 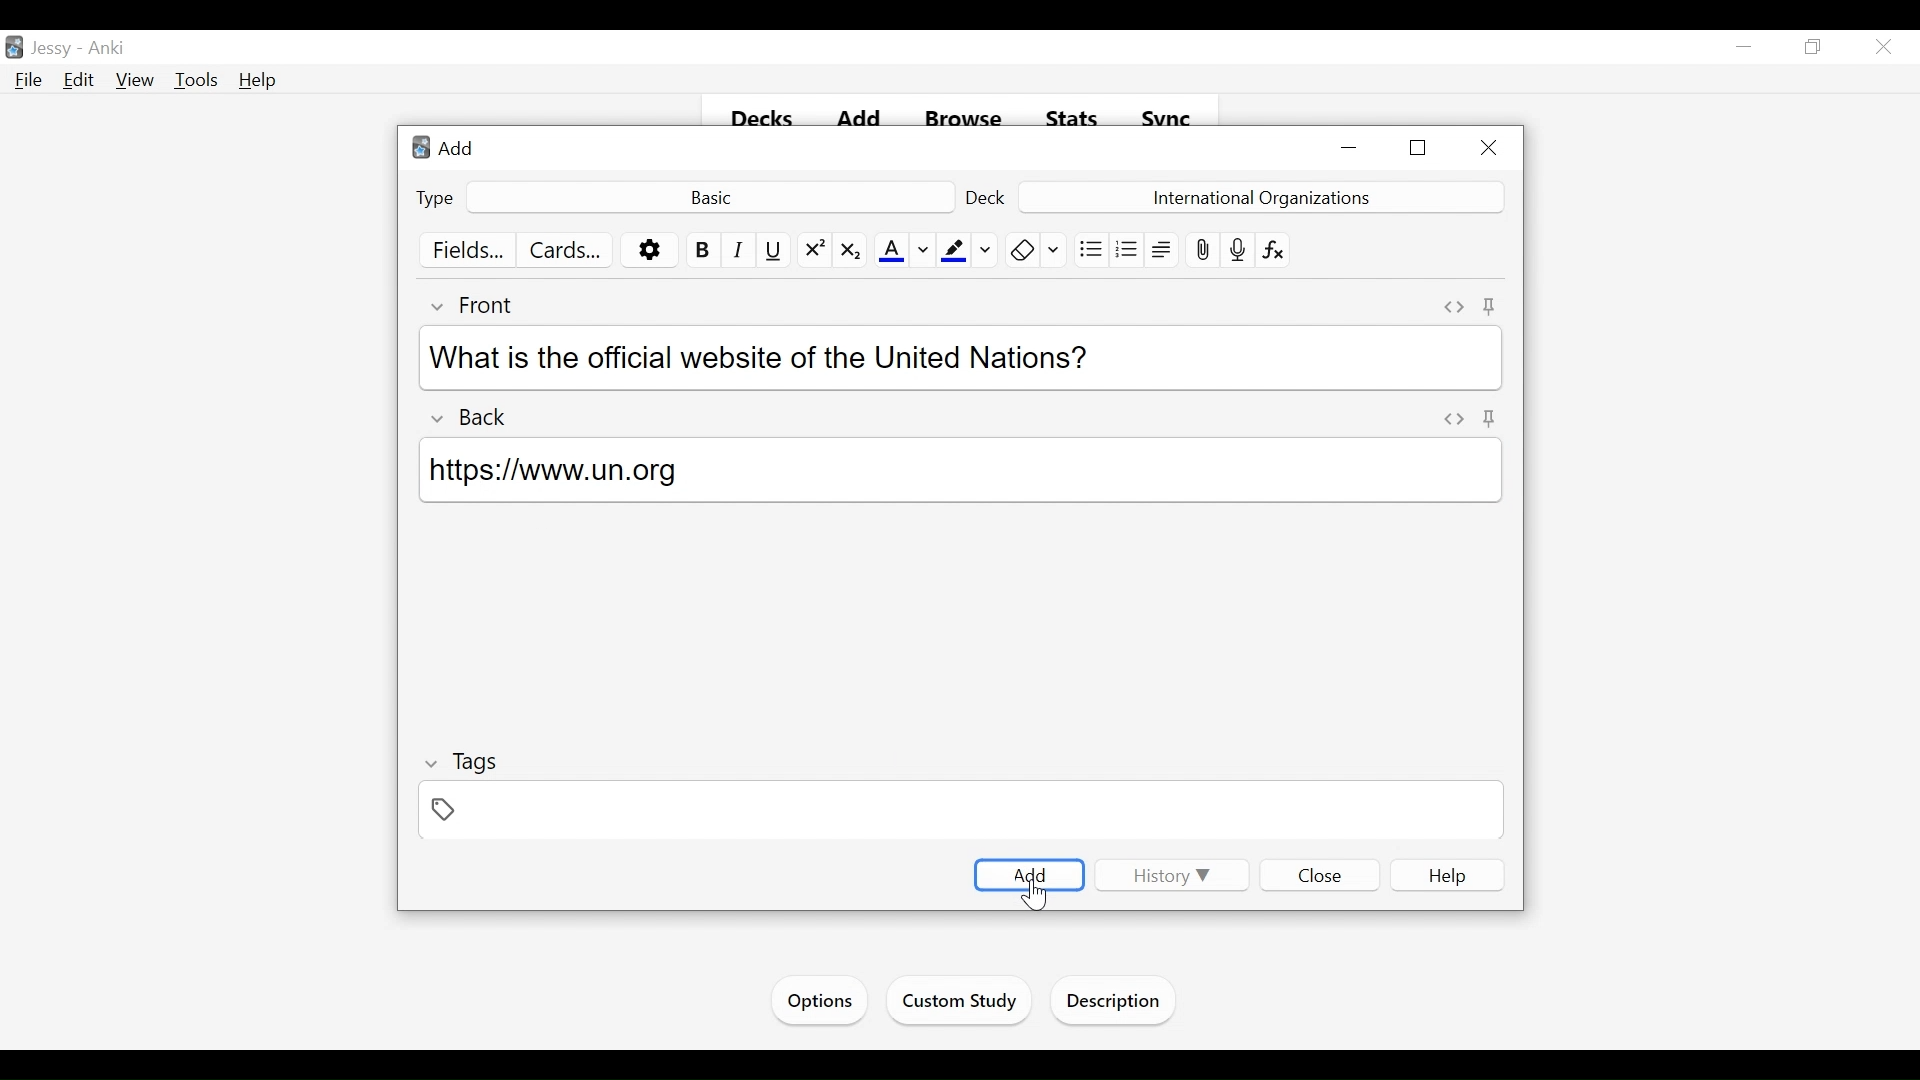 I want to click on Record audio, so click(x=1237, y=250).